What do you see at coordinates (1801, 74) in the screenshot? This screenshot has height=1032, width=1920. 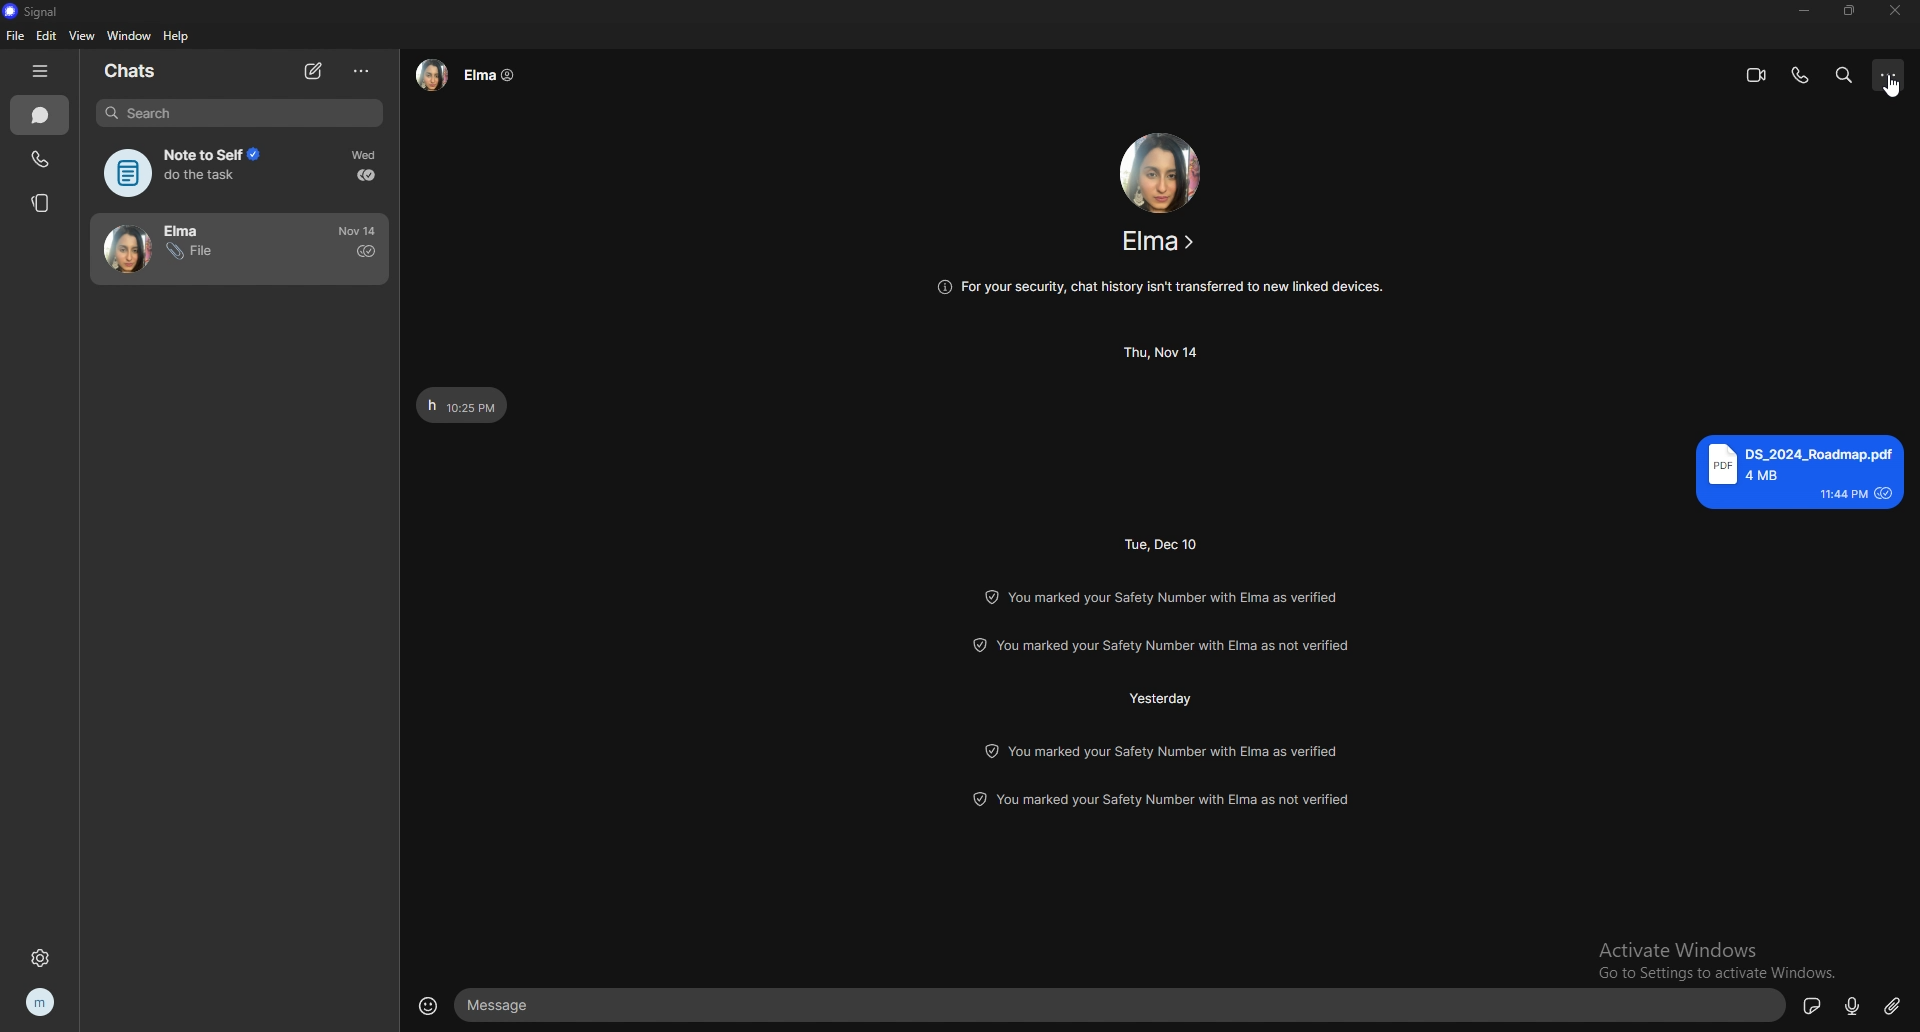 I see `voice call` at bounding box center [1801, 74].